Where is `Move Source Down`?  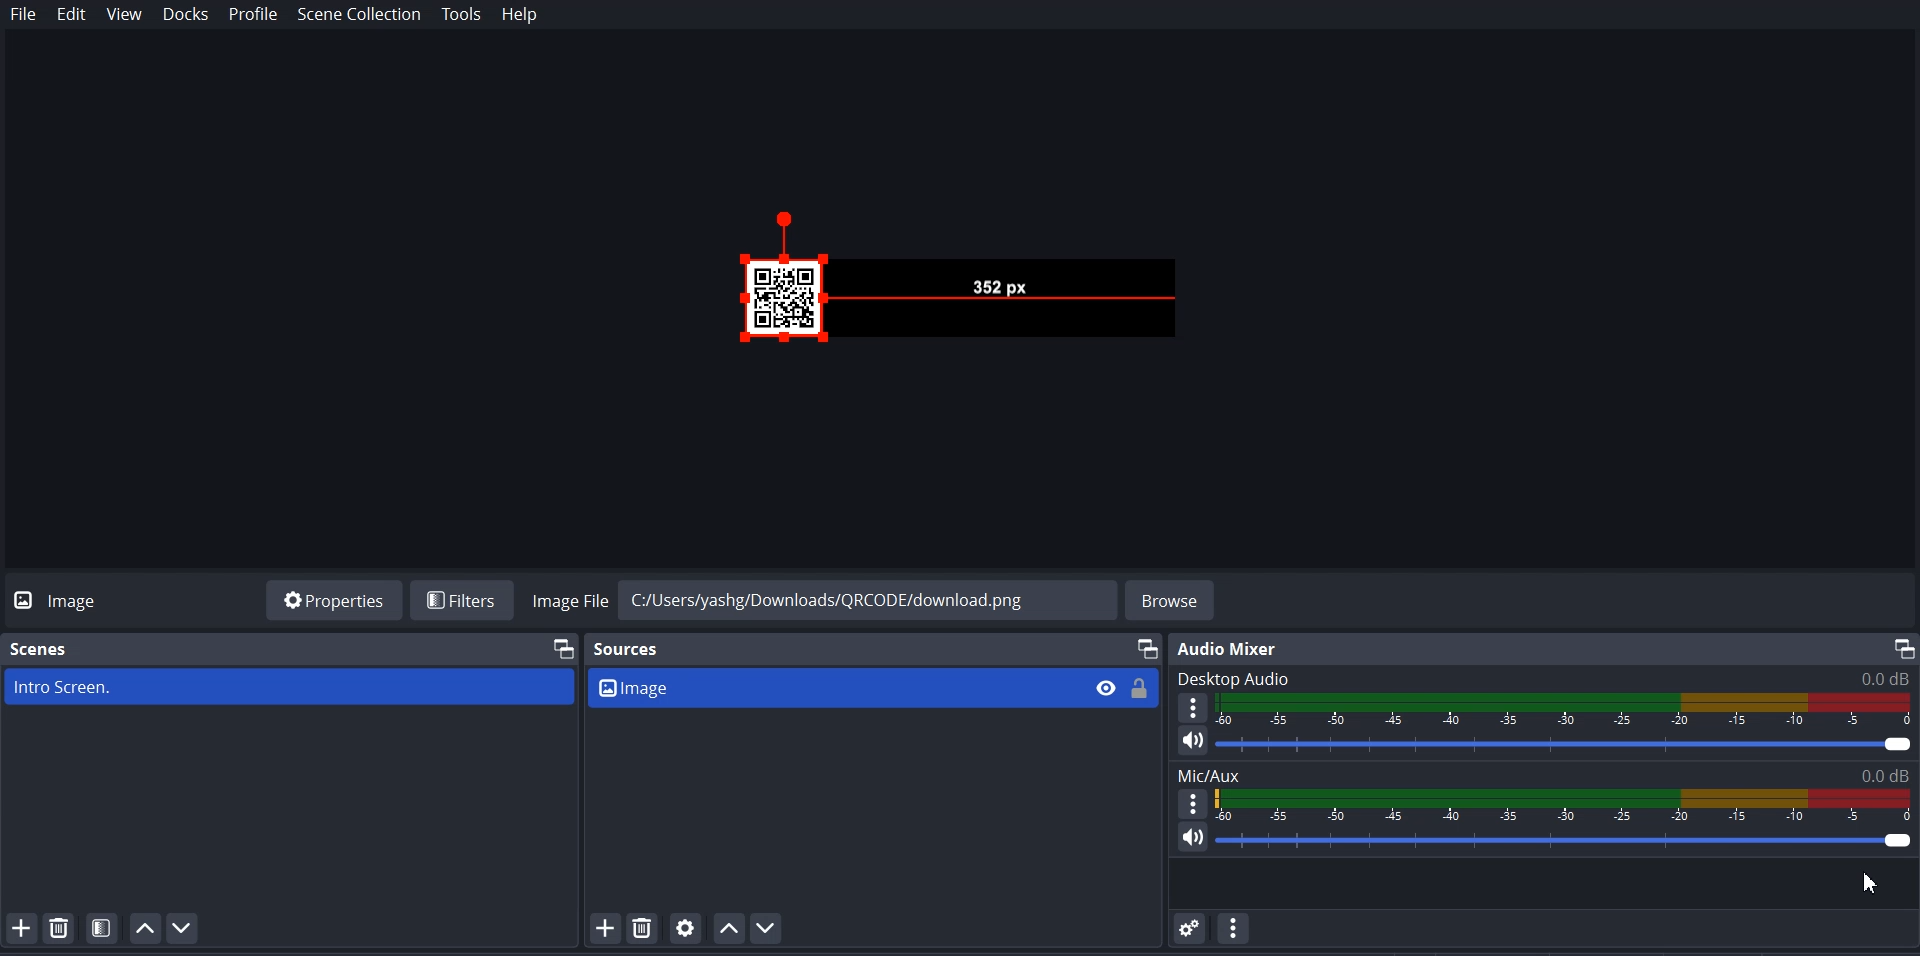 Move Source Down is located at coordinates (767, 927).